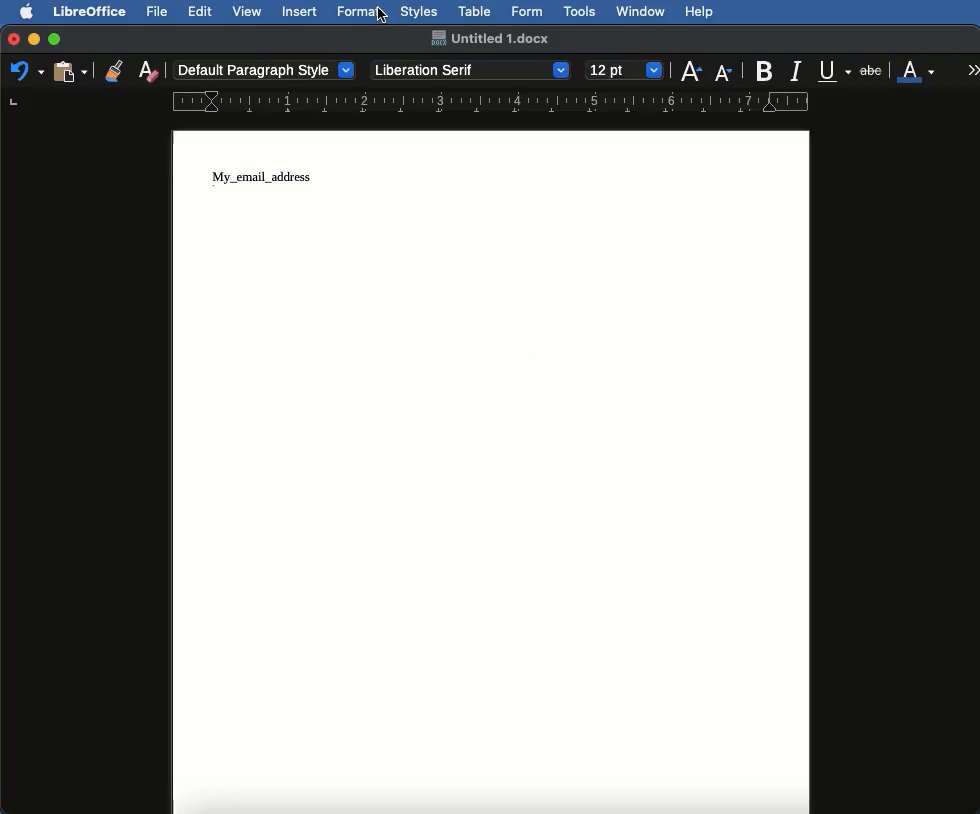  I want to click on Maximize, so click(56, 39).